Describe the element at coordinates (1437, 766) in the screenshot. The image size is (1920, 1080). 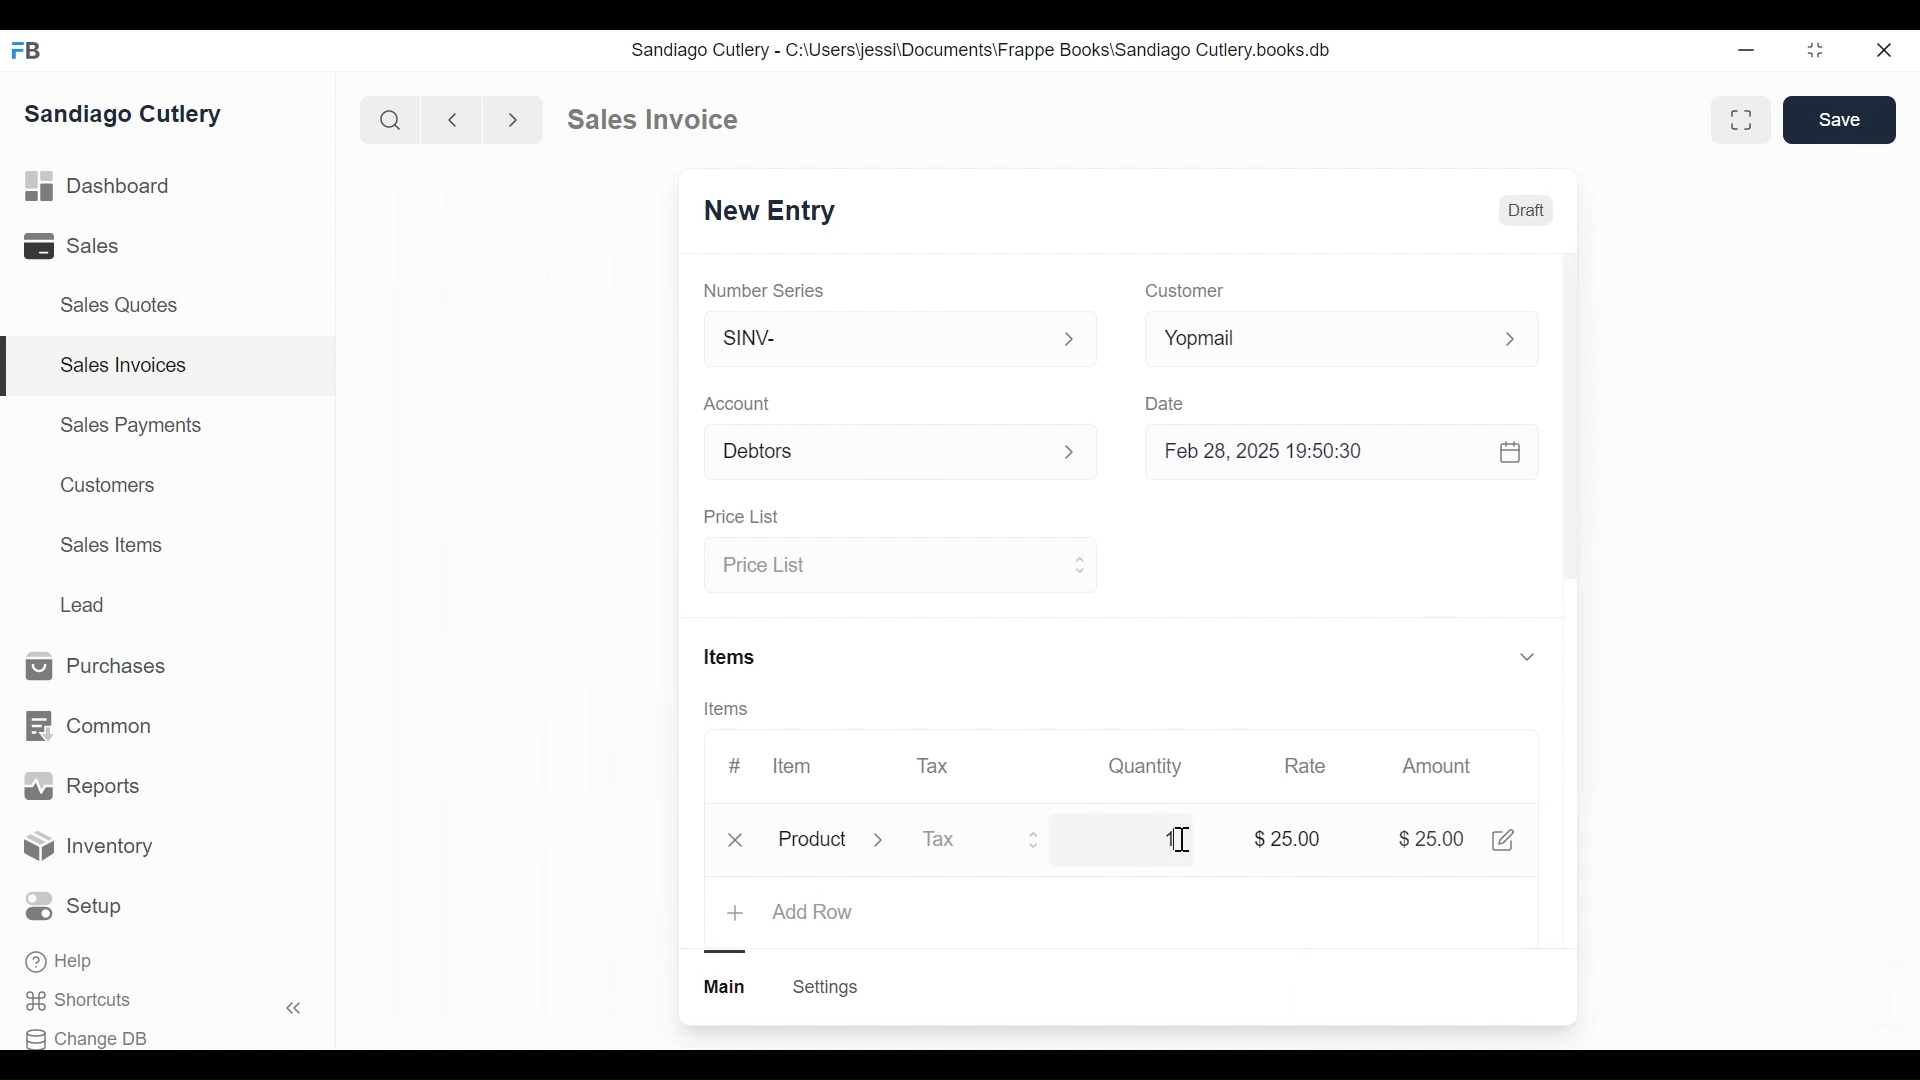
I see `Amount` at that location.